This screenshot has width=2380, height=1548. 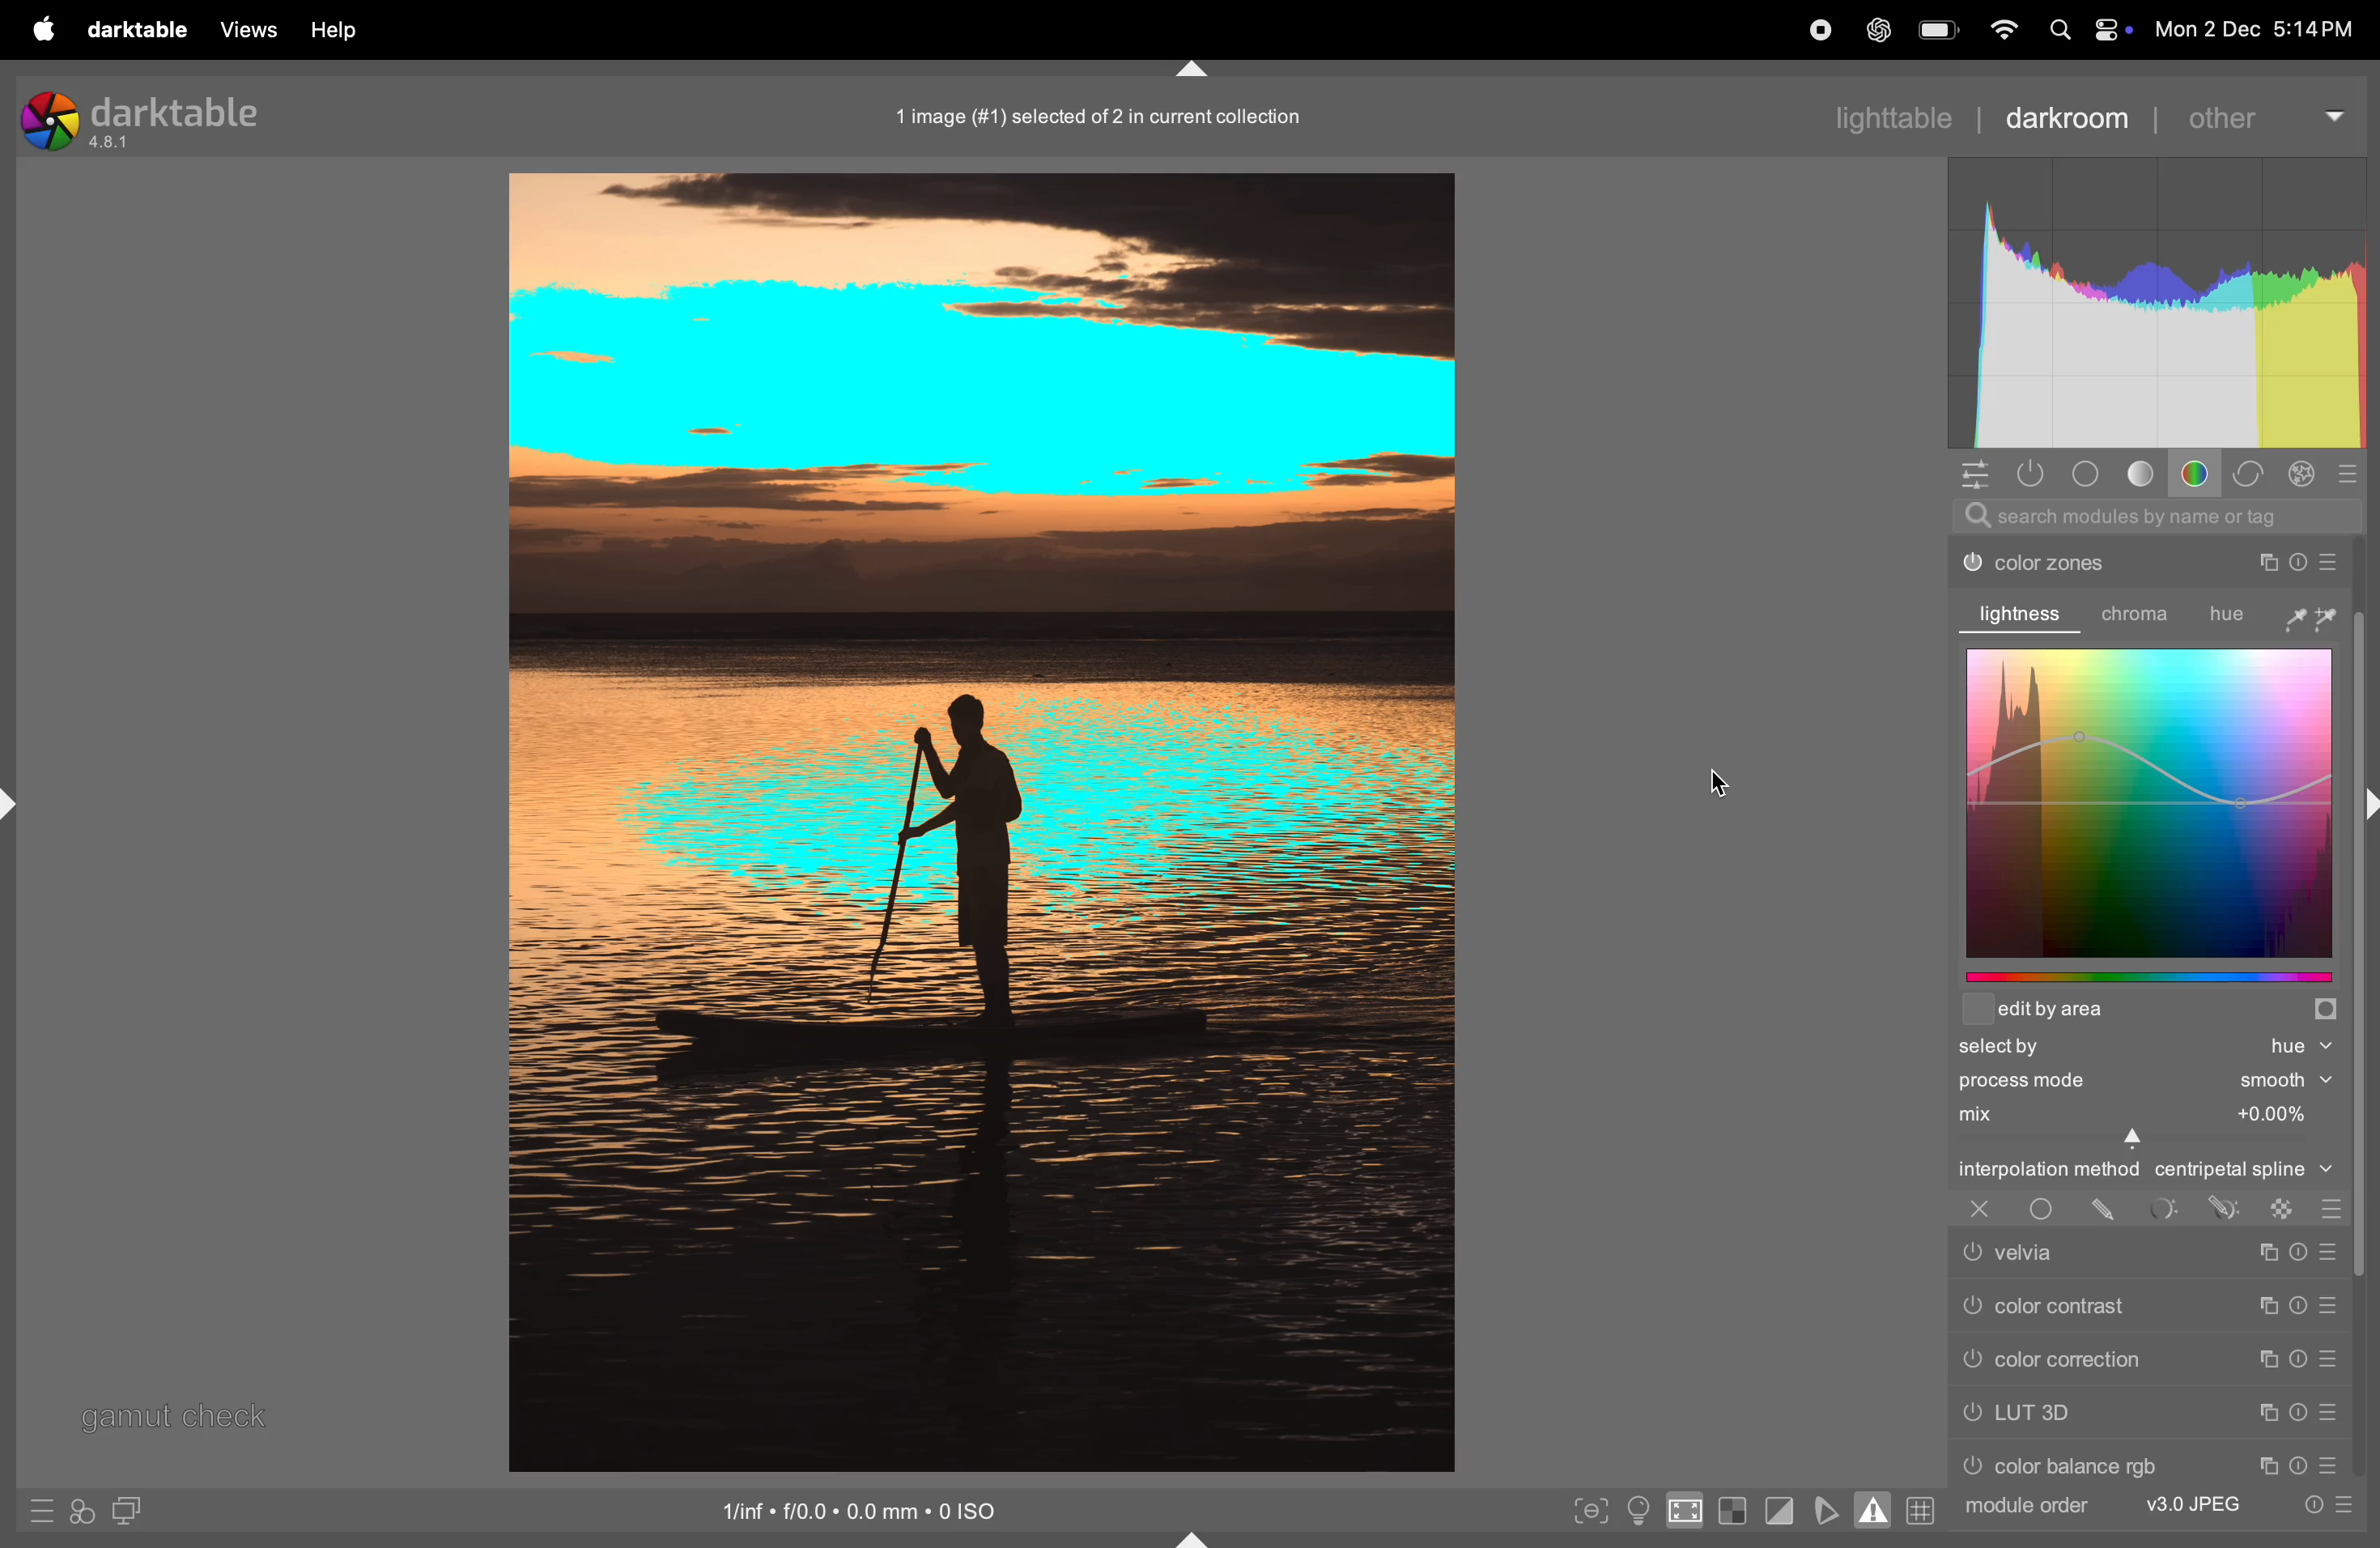 I want to click on toggle gaamut checking, so click(x=1870, y=1508).